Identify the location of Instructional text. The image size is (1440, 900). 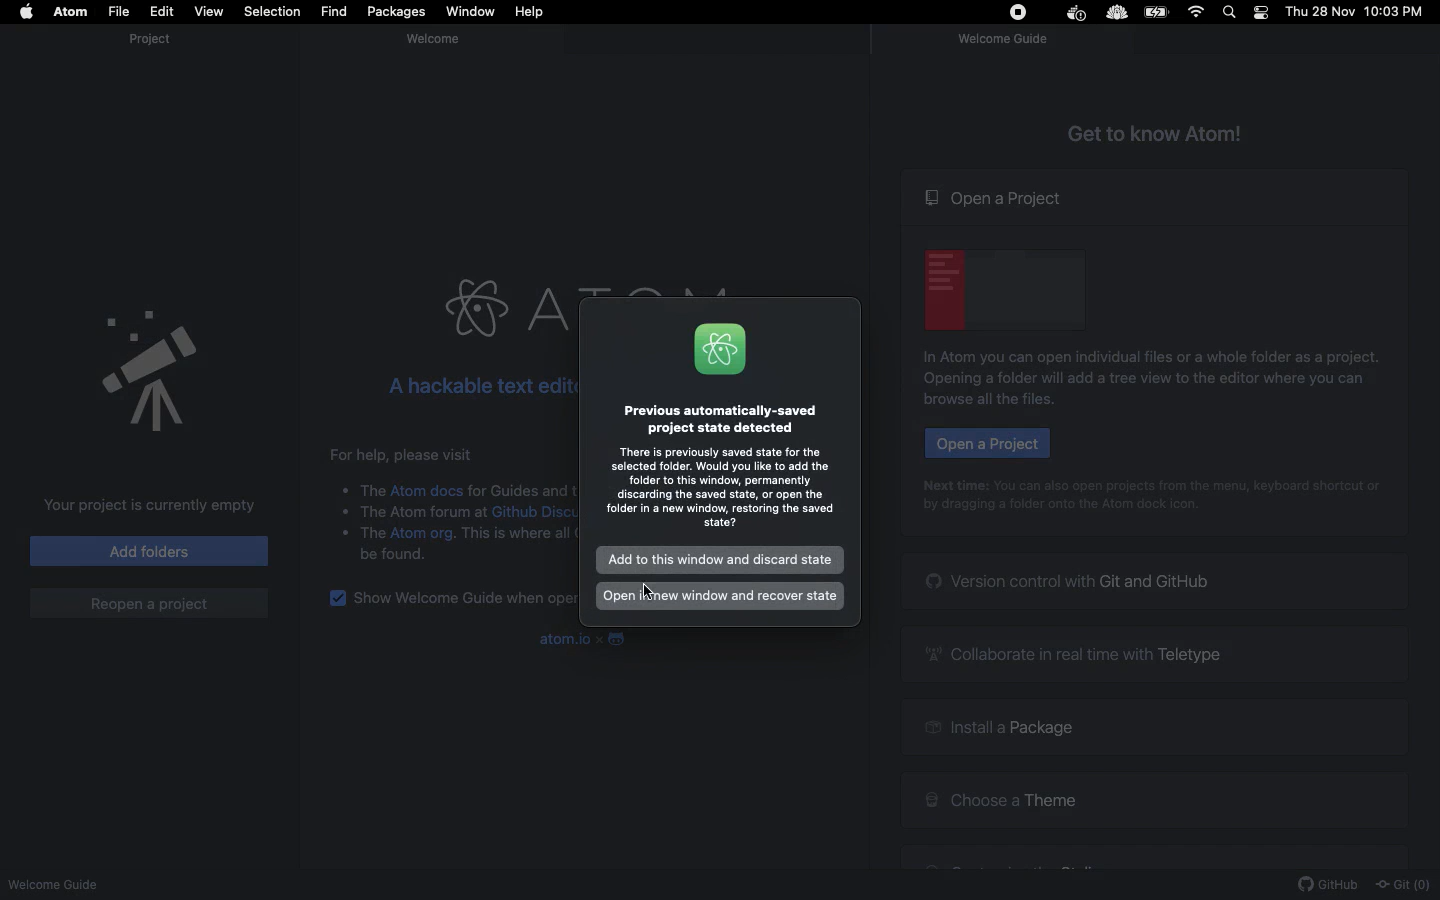
(720, 489).